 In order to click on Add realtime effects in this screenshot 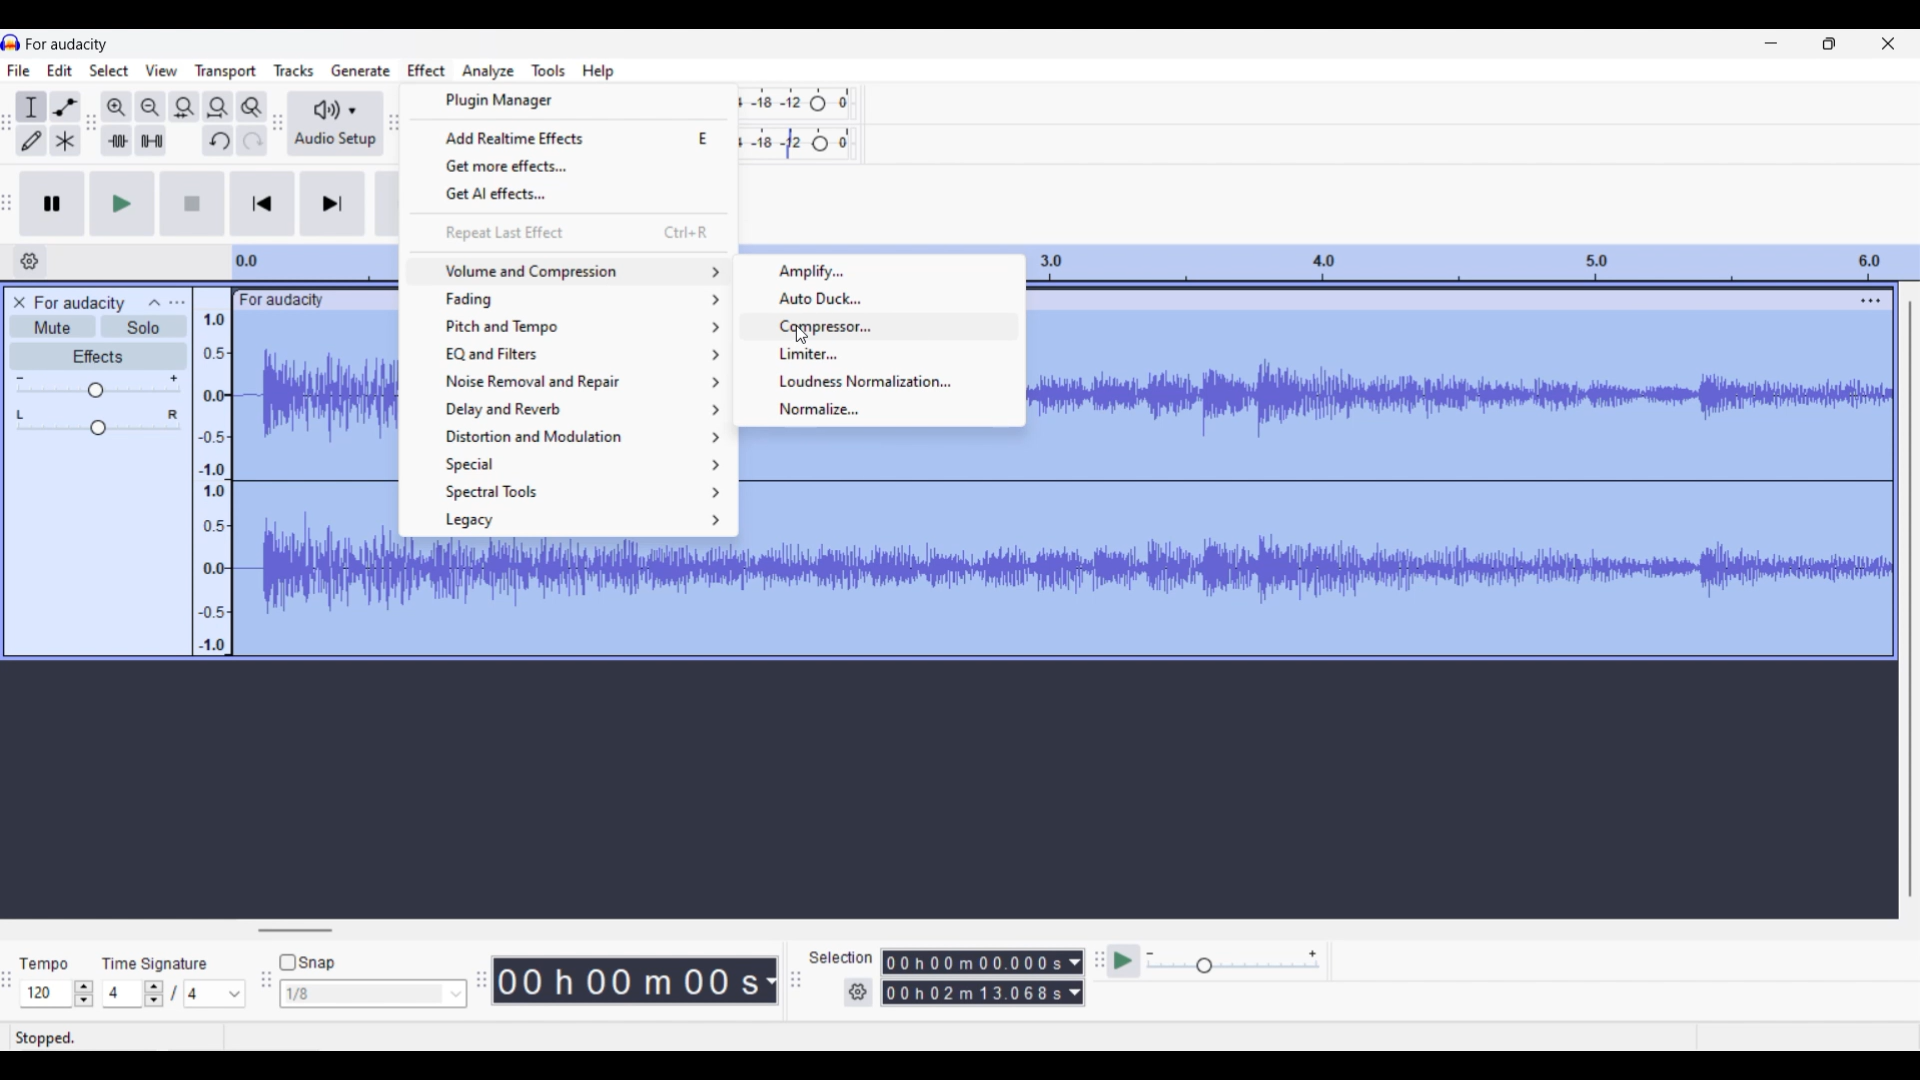, I will do `click(571, 137)`.